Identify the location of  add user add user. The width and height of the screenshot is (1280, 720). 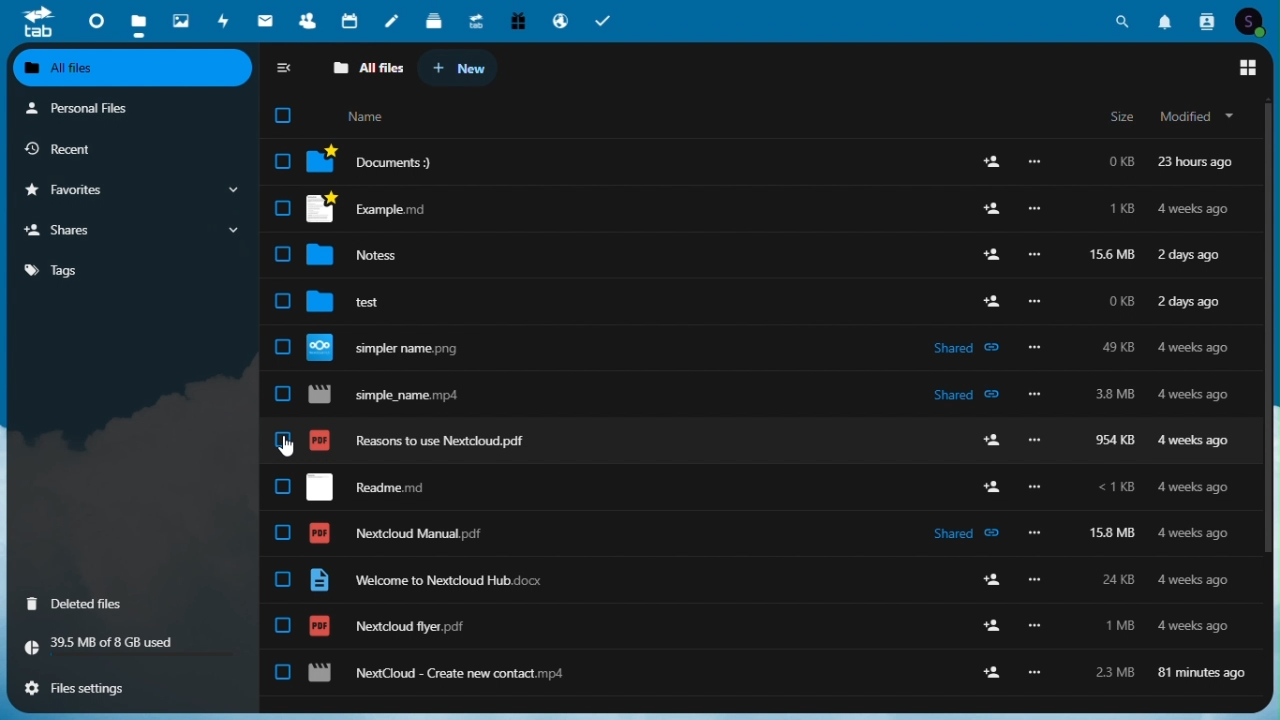
(988, 487).